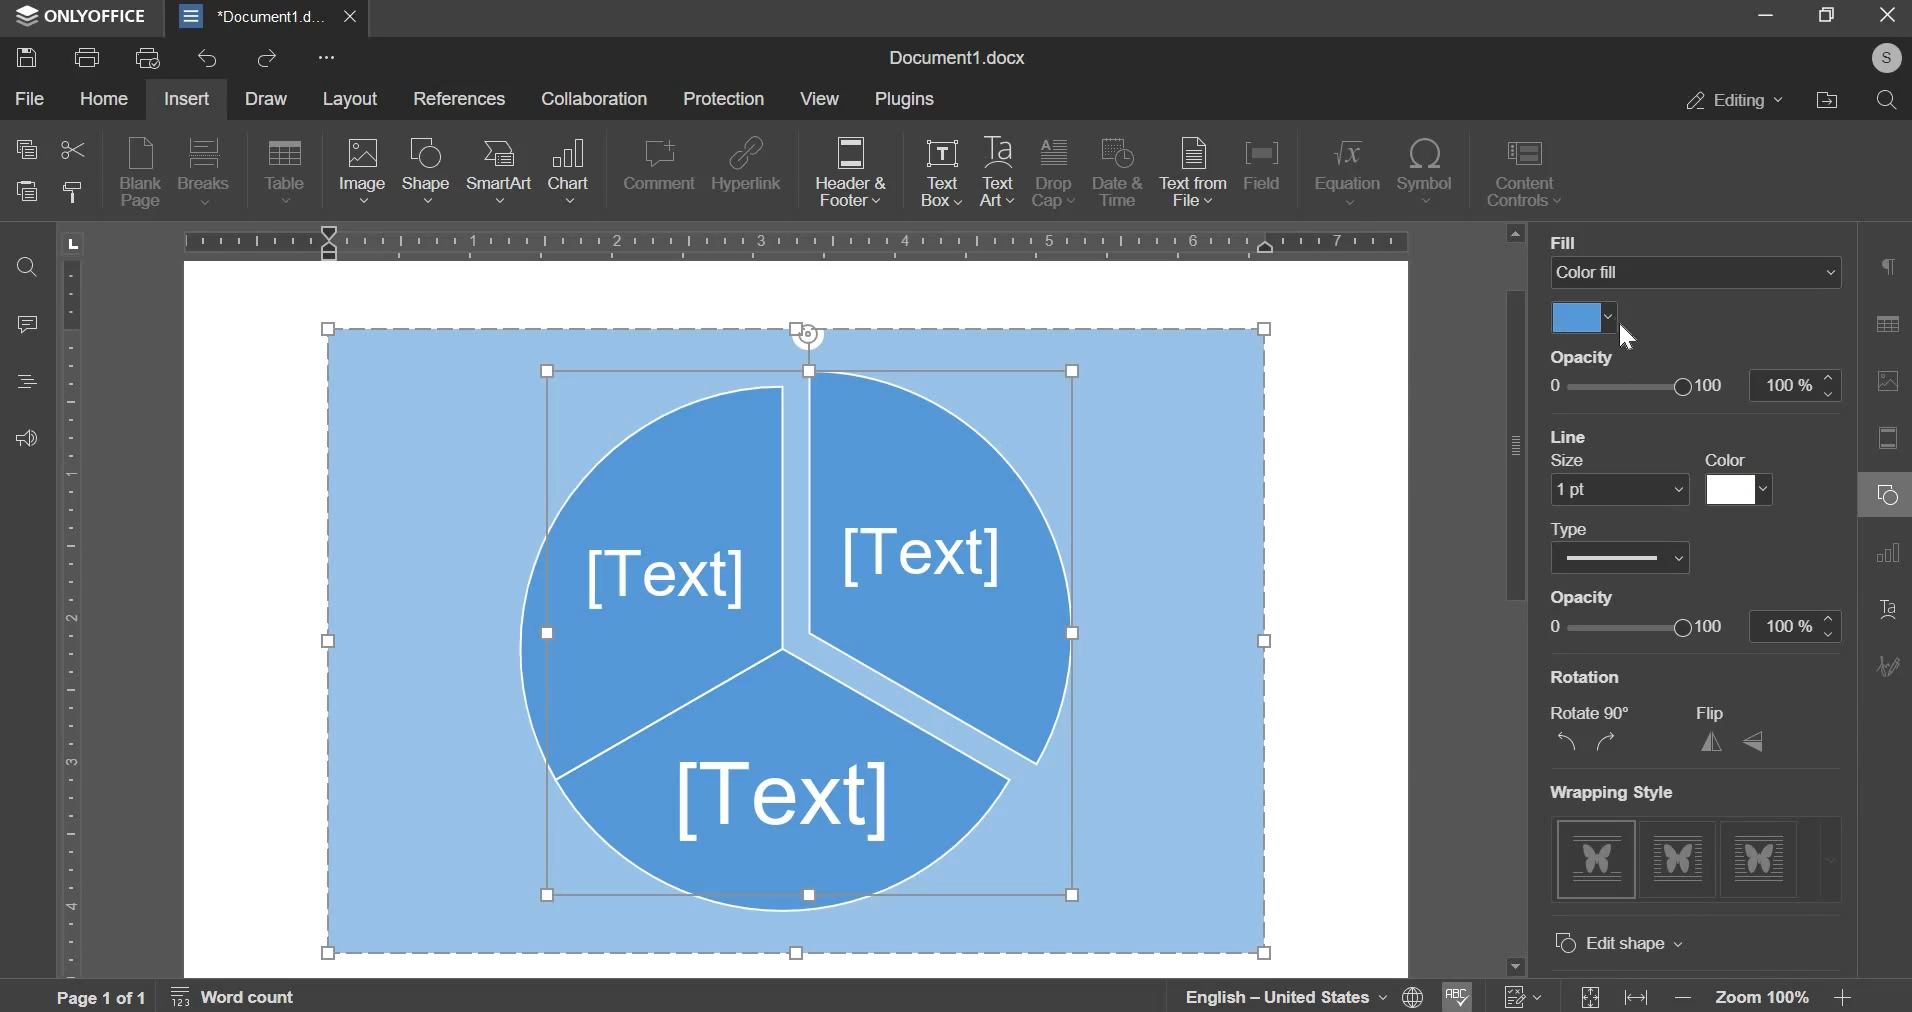 This screenshot has height=1012, width=1912. What do you see at coordinates (1054, 176) in the screenshot?
I see `drop cap` at bounding box center [1054, 176].